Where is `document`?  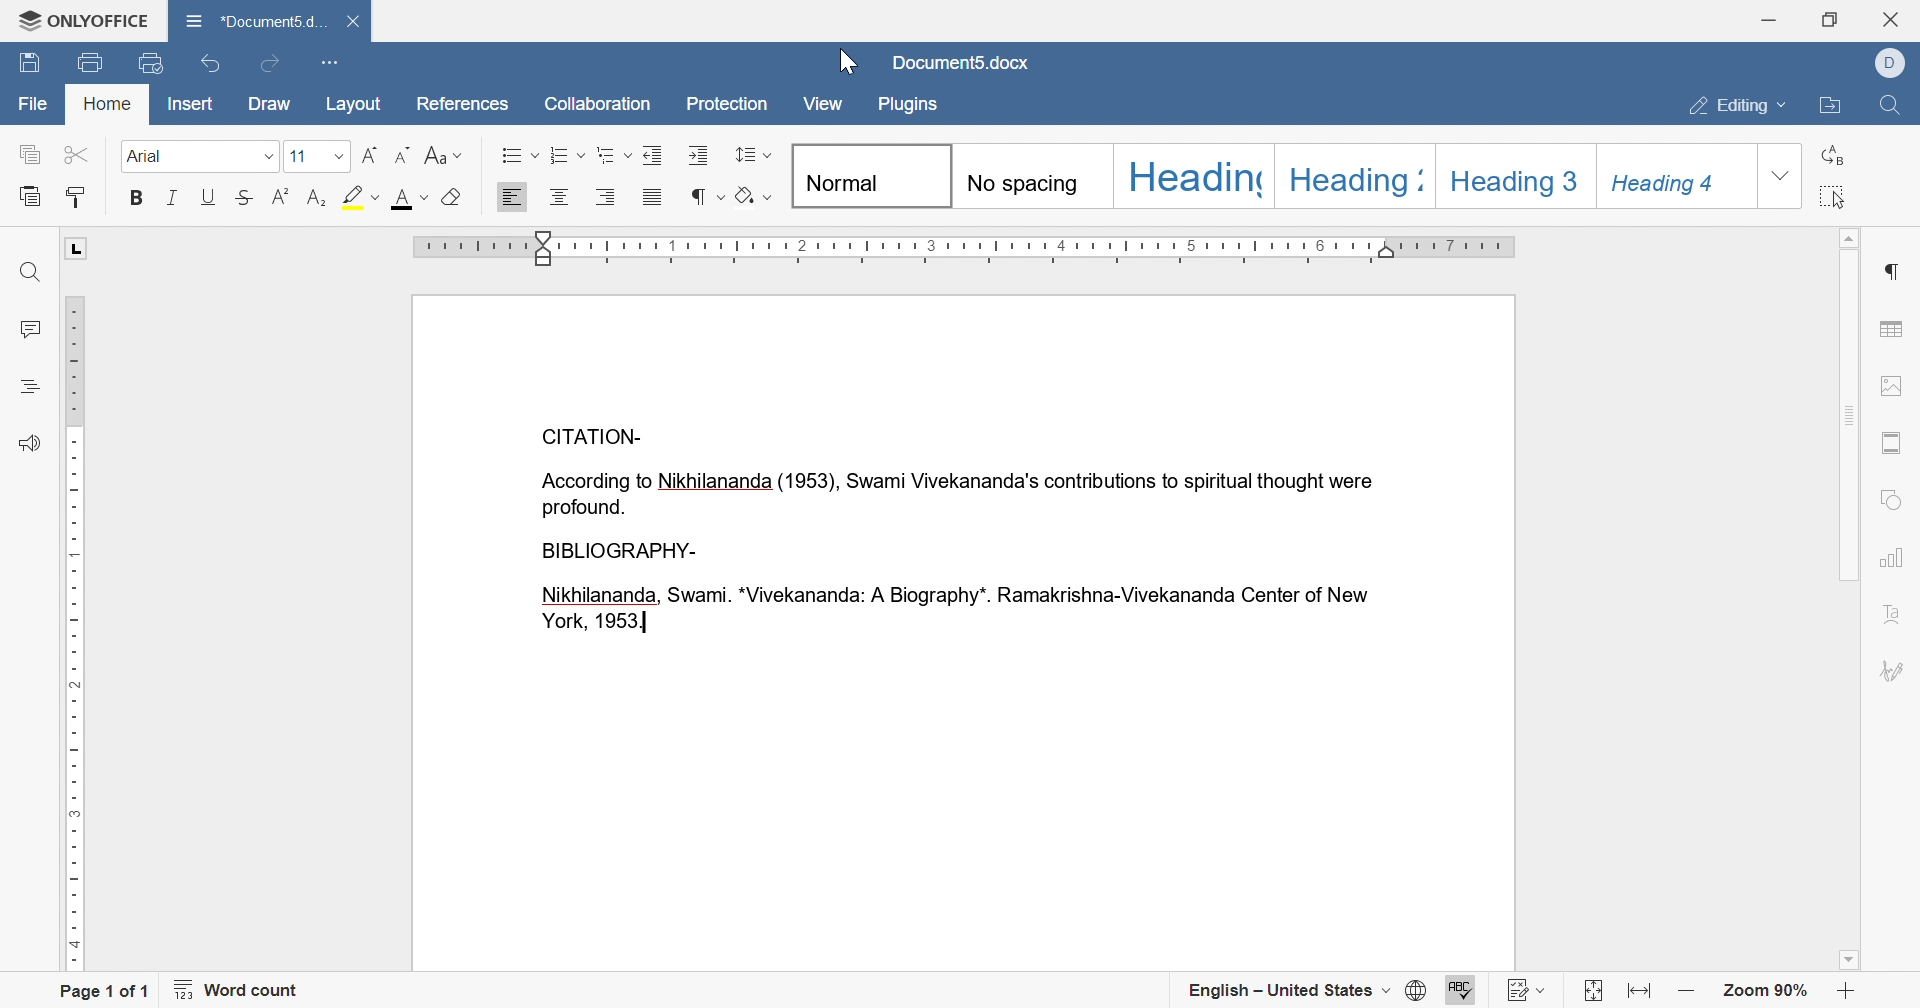
document is located at coordinates (257, 19).